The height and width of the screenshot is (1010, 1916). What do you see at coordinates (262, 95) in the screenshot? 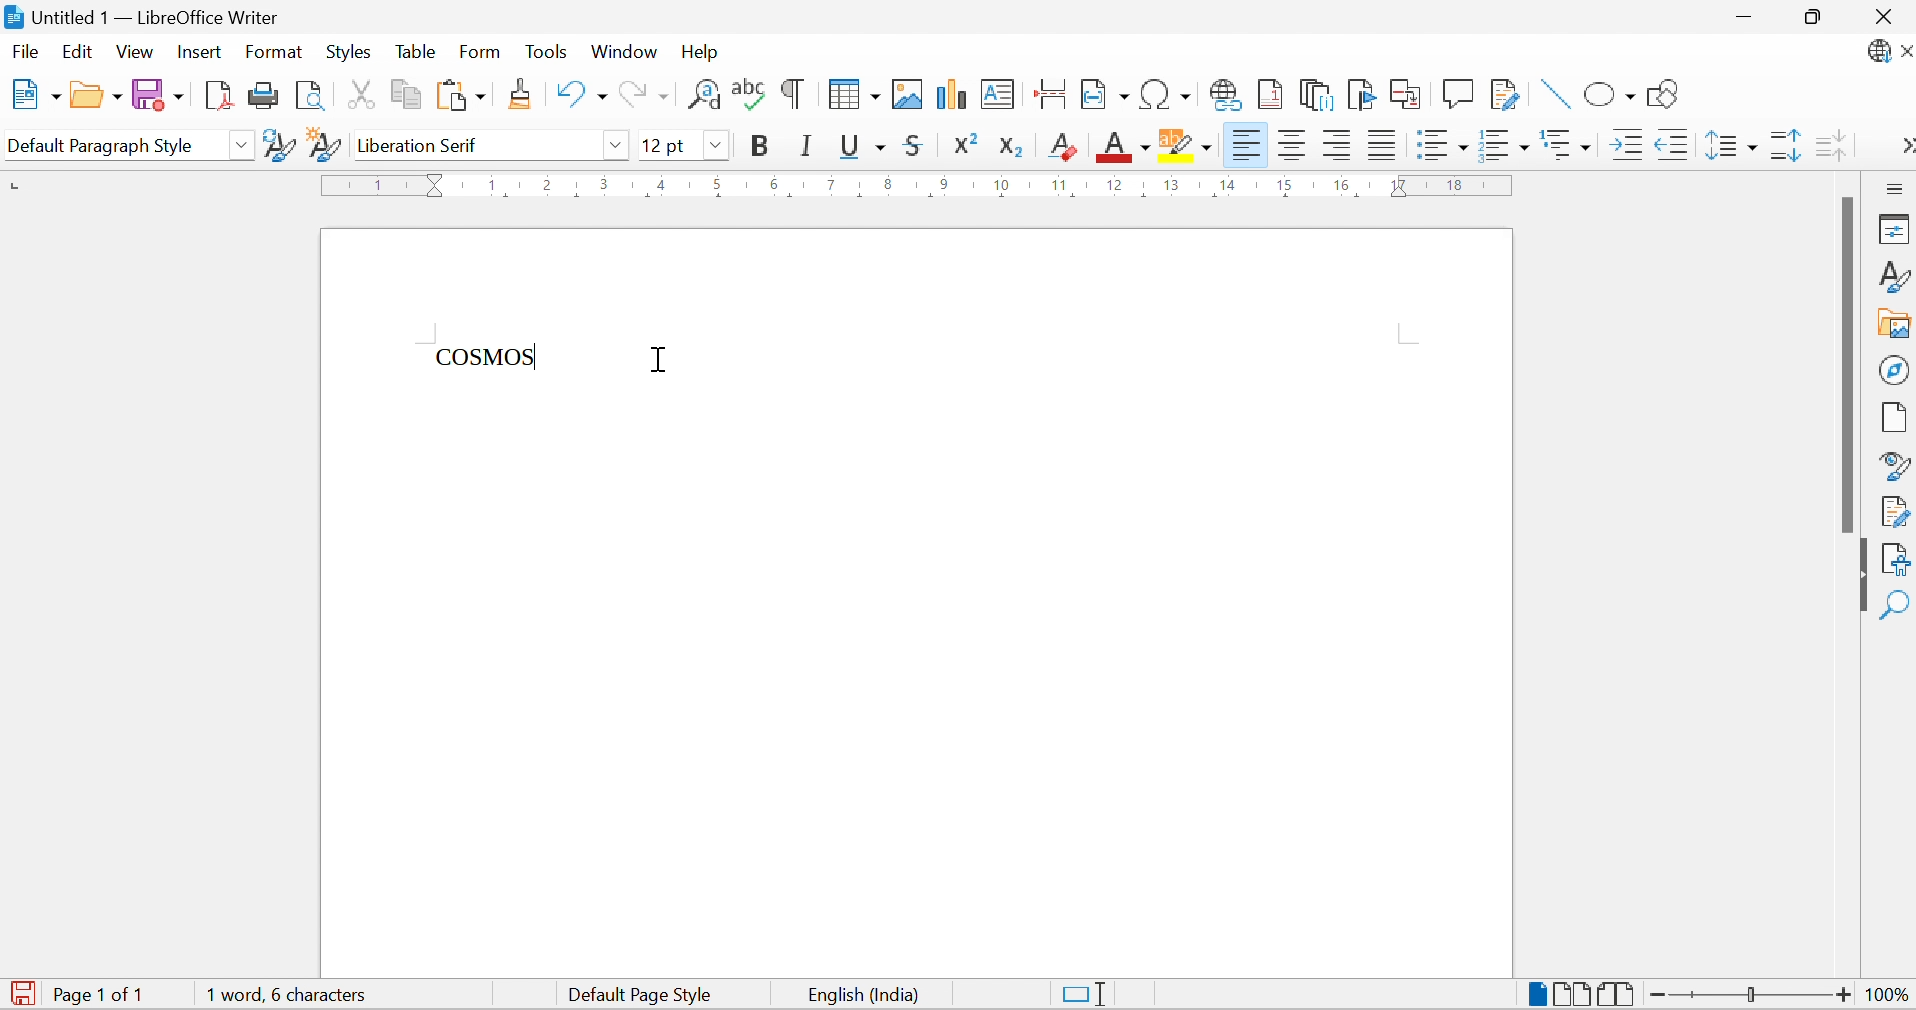
I see `Print` at bounding box center [262, 95].